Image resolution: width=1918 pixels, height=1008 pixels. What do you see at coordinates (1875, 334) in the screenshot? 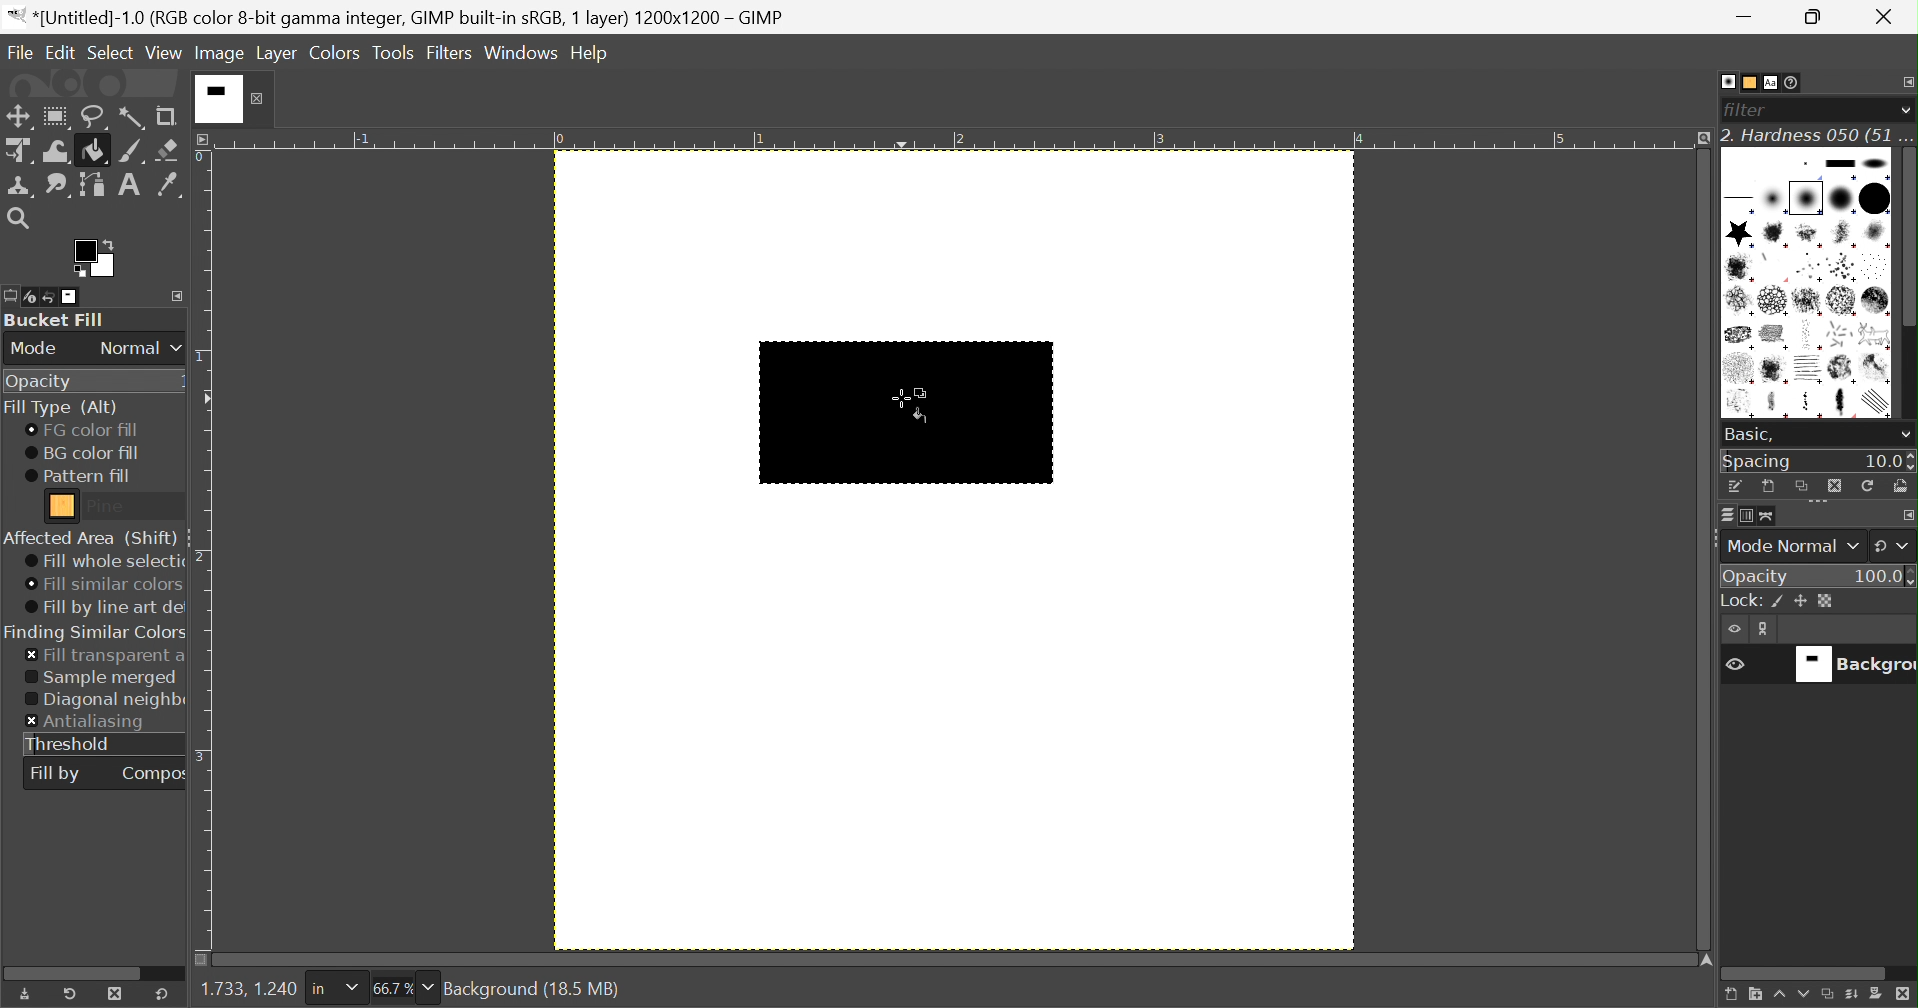
I see `GEGL goat` at bounding box center [1875, 334].